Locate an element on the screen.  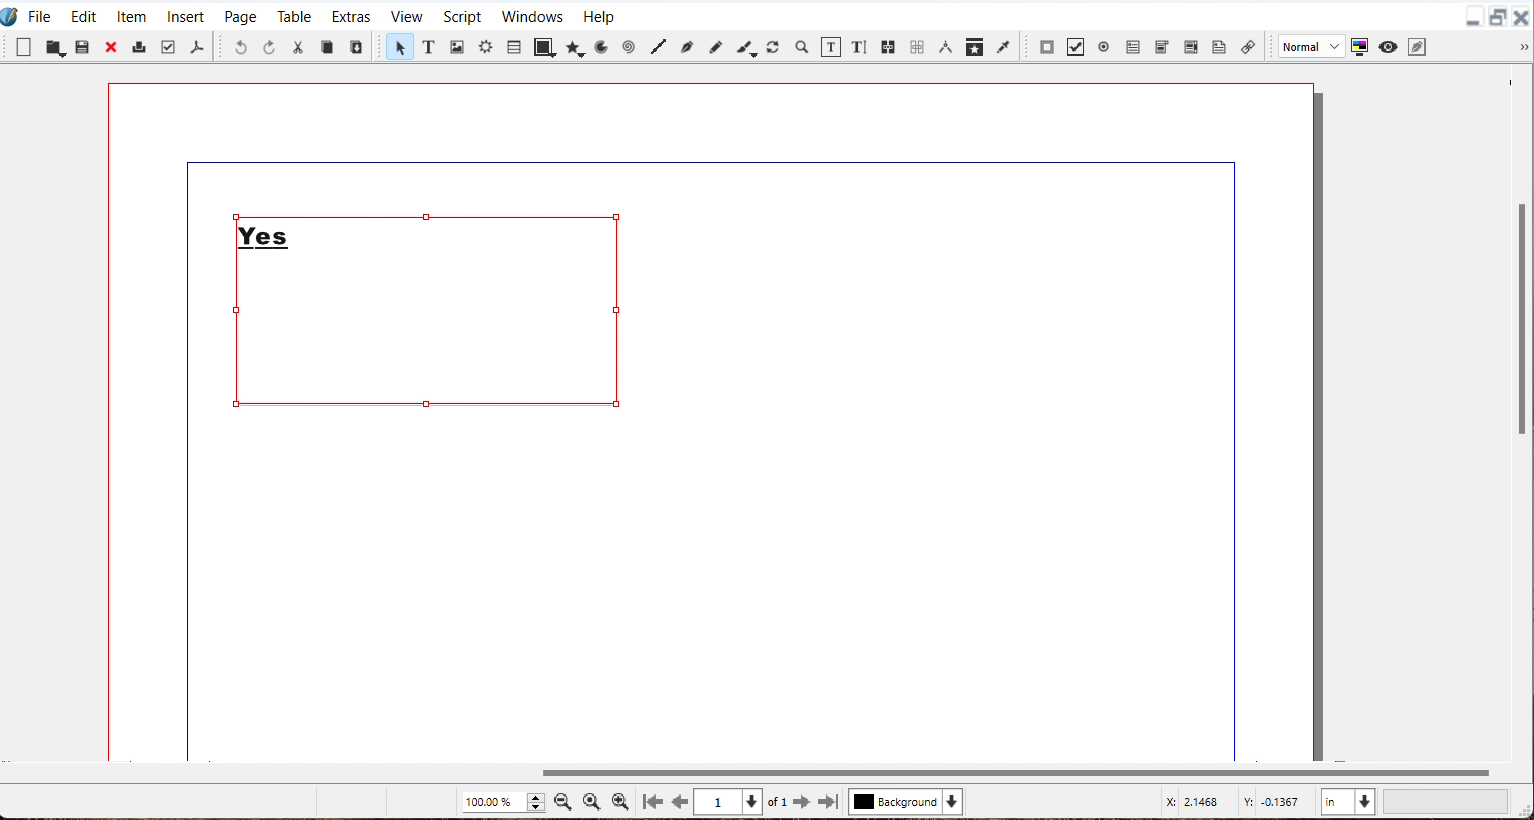
Copy is located at coordinates (328, 46).